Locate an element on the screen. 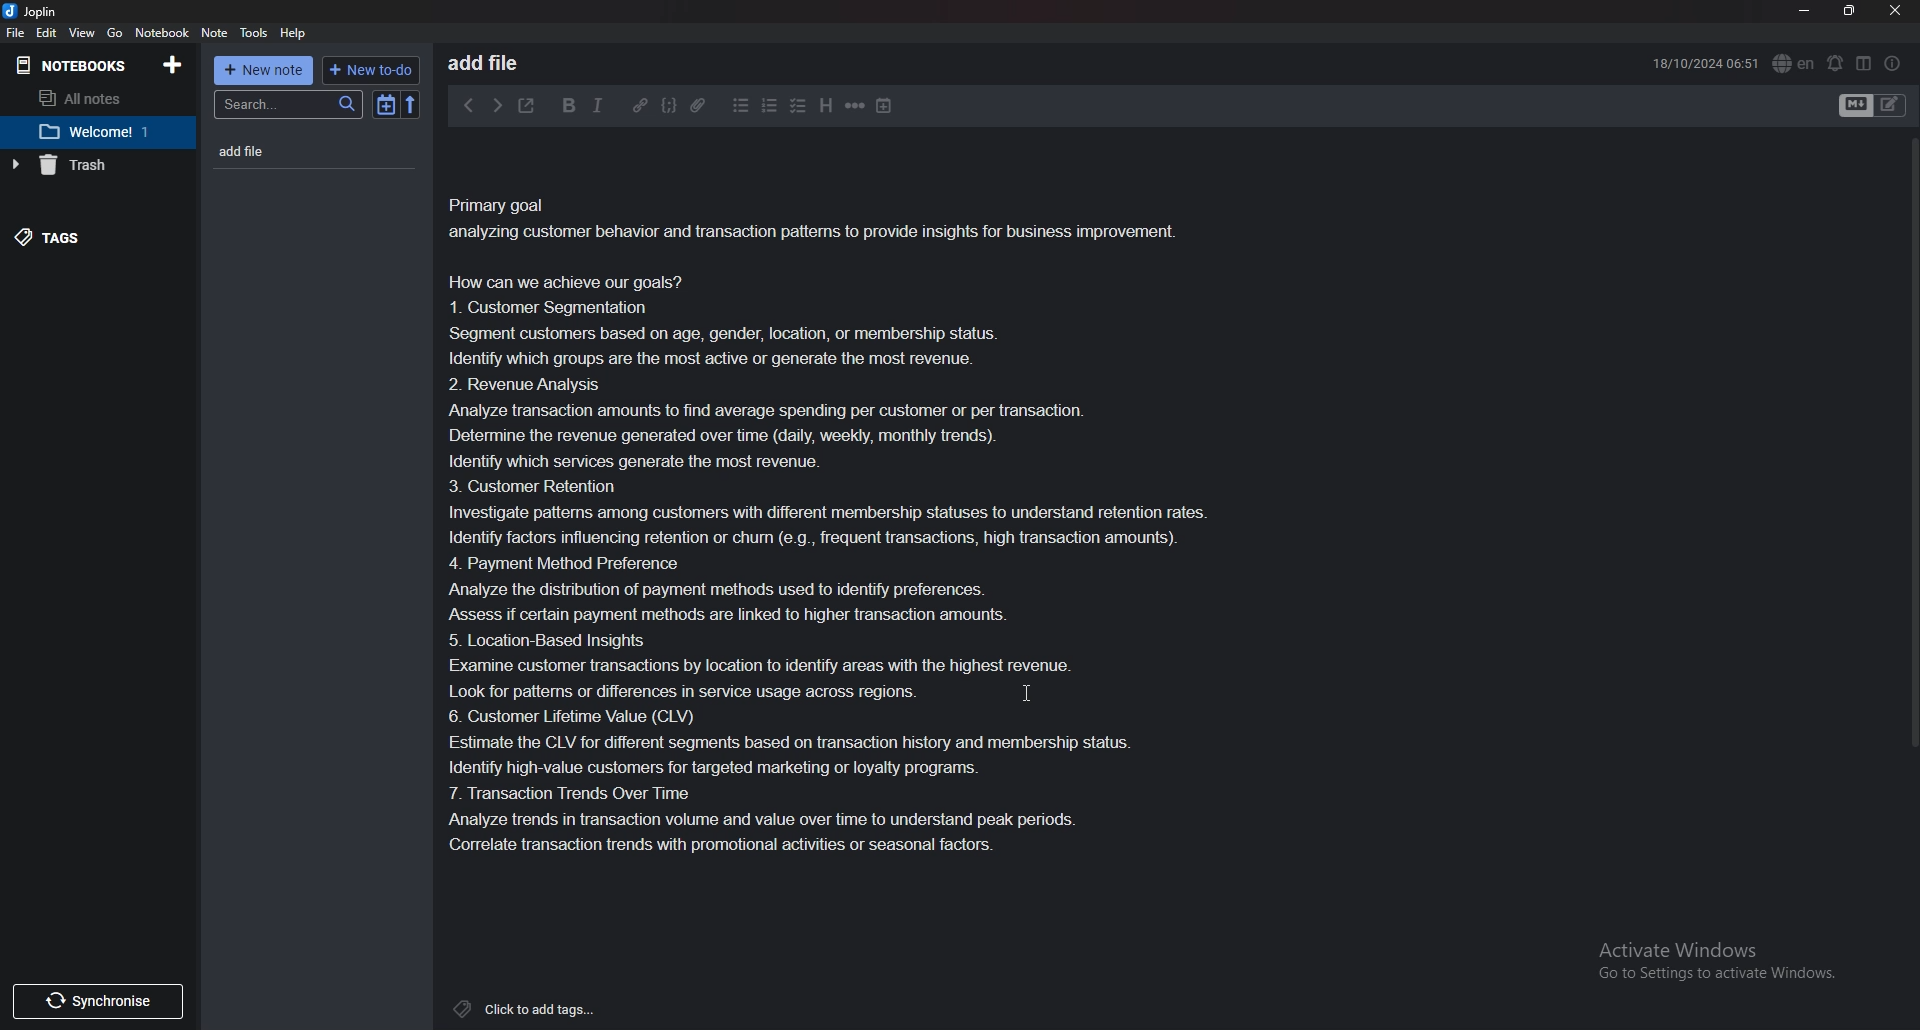 The height and width of the screenshot is (1030, 1920). Checkbox is located at coordinates (796, 107).